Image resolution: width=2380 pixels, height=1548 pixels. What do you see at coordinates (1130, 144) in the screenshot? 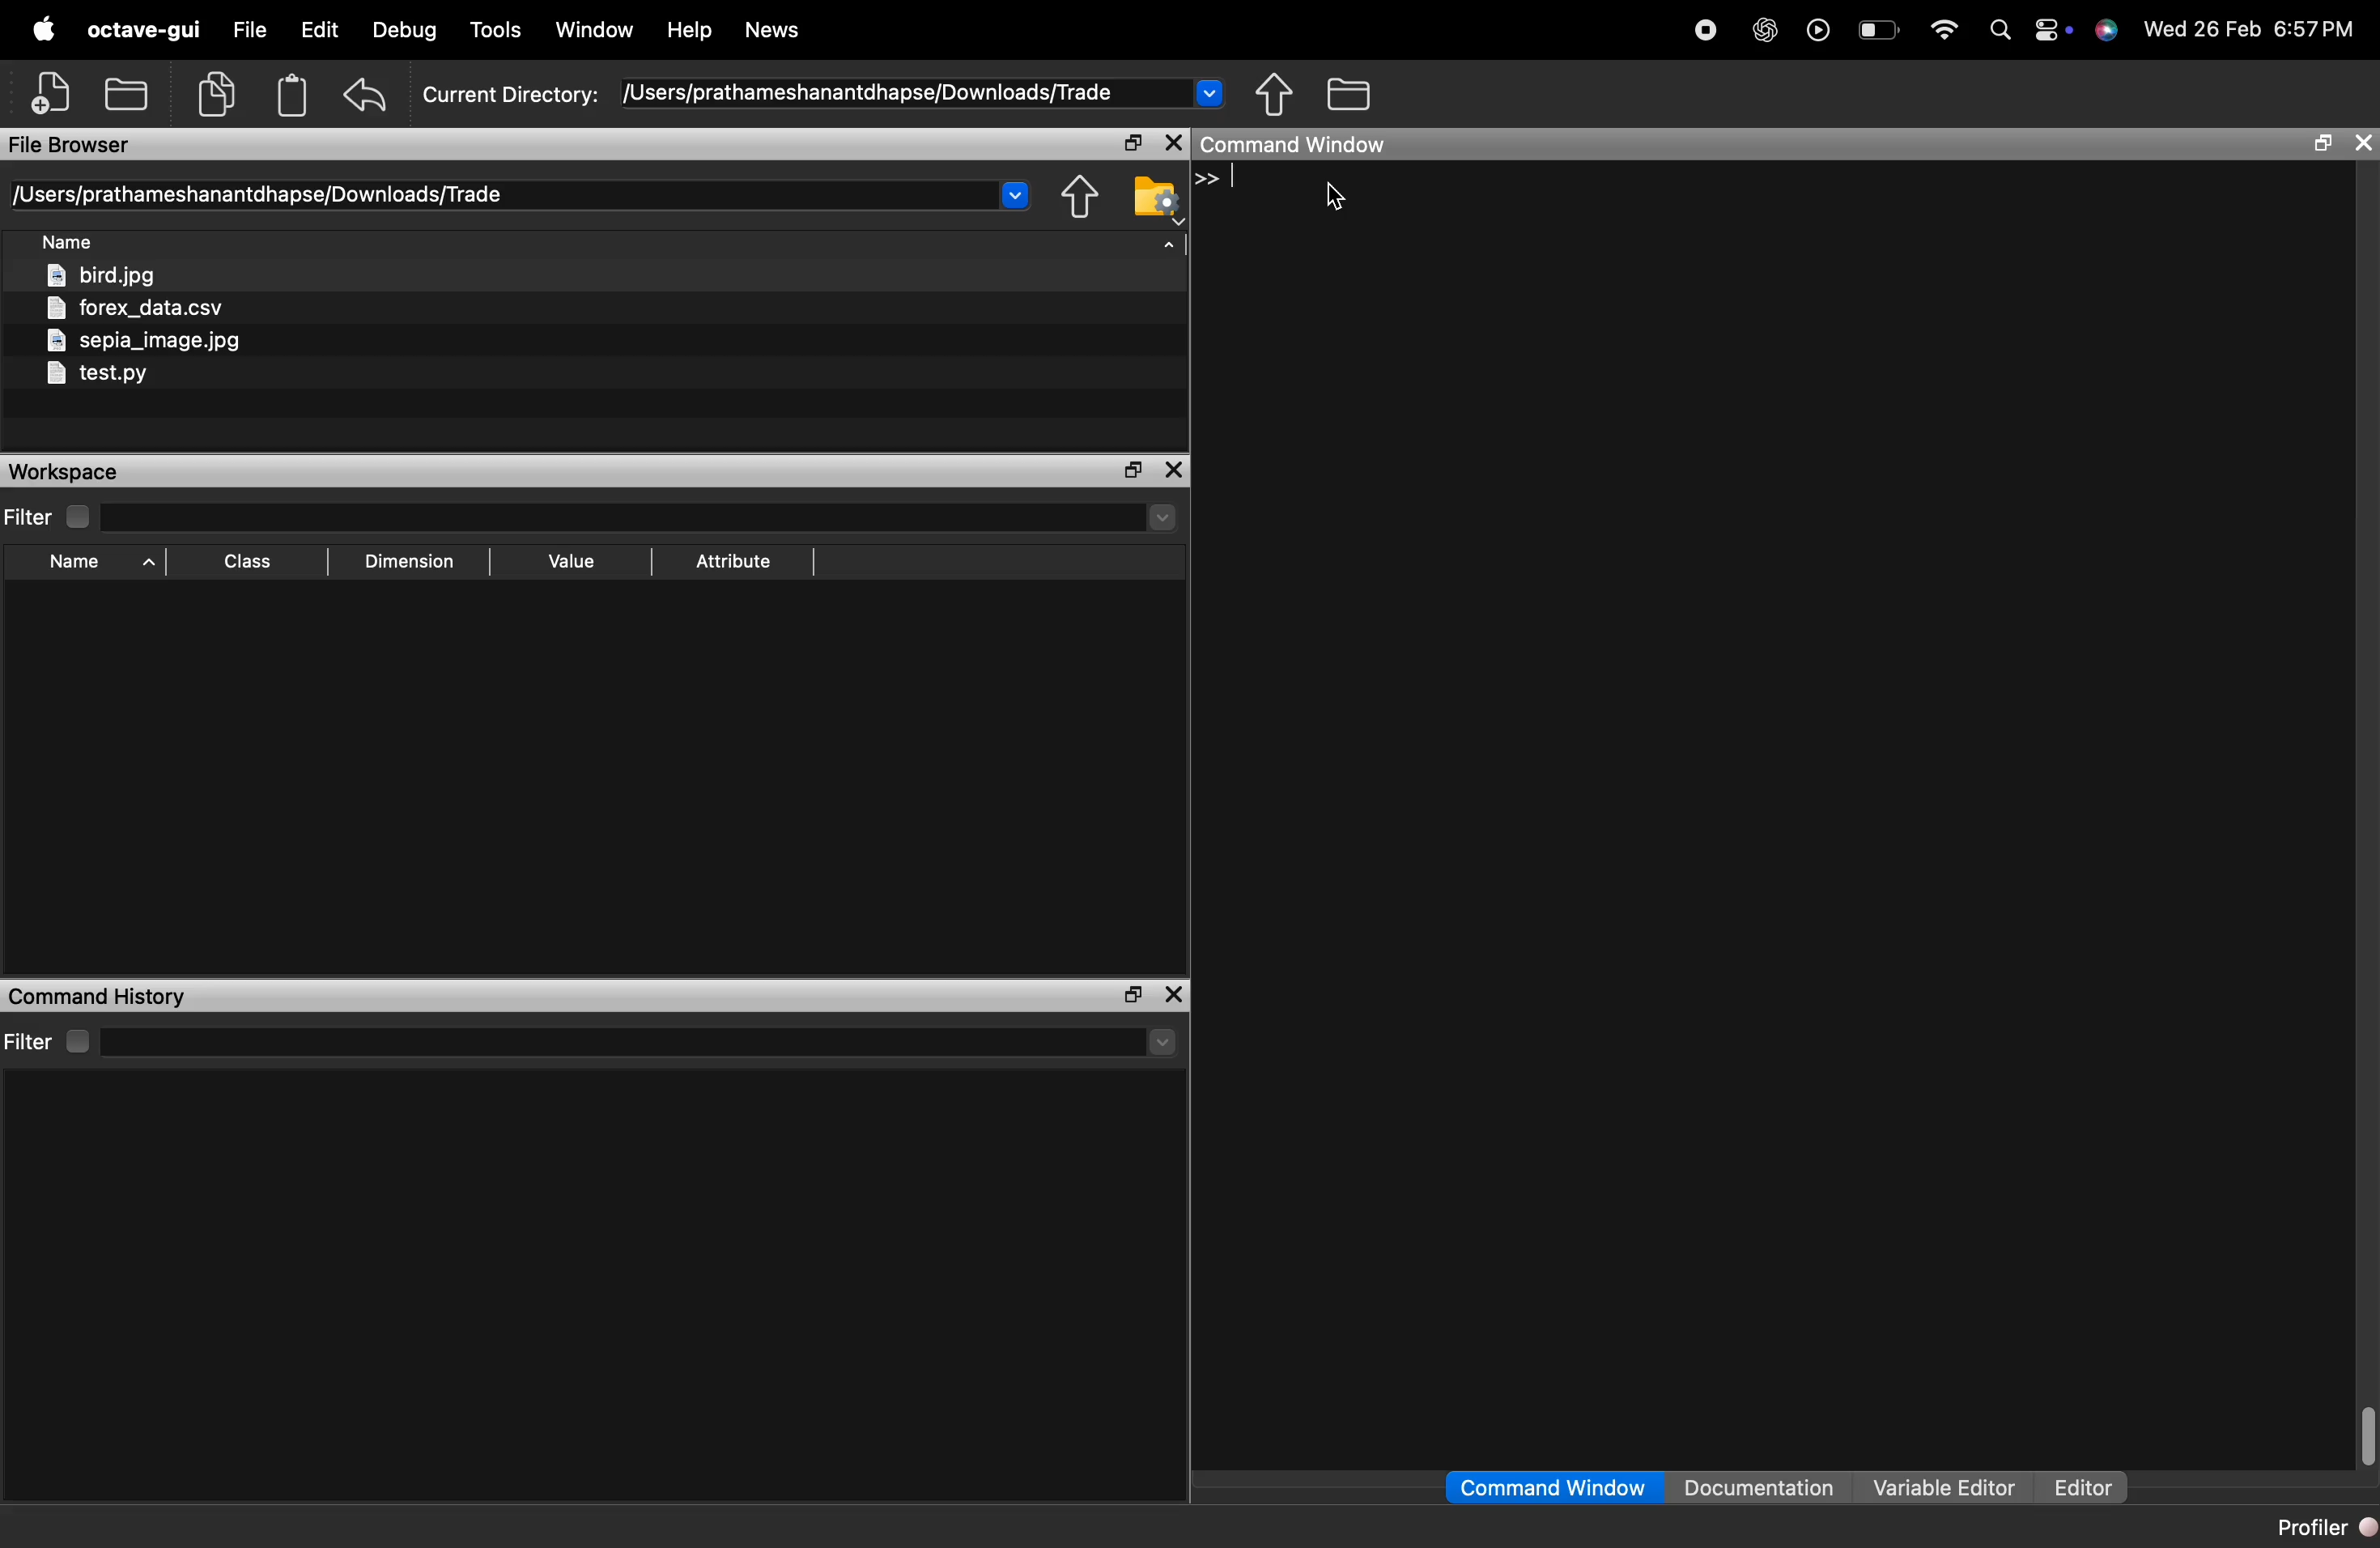
I see `maximize` at bounding box center [1130, 144].